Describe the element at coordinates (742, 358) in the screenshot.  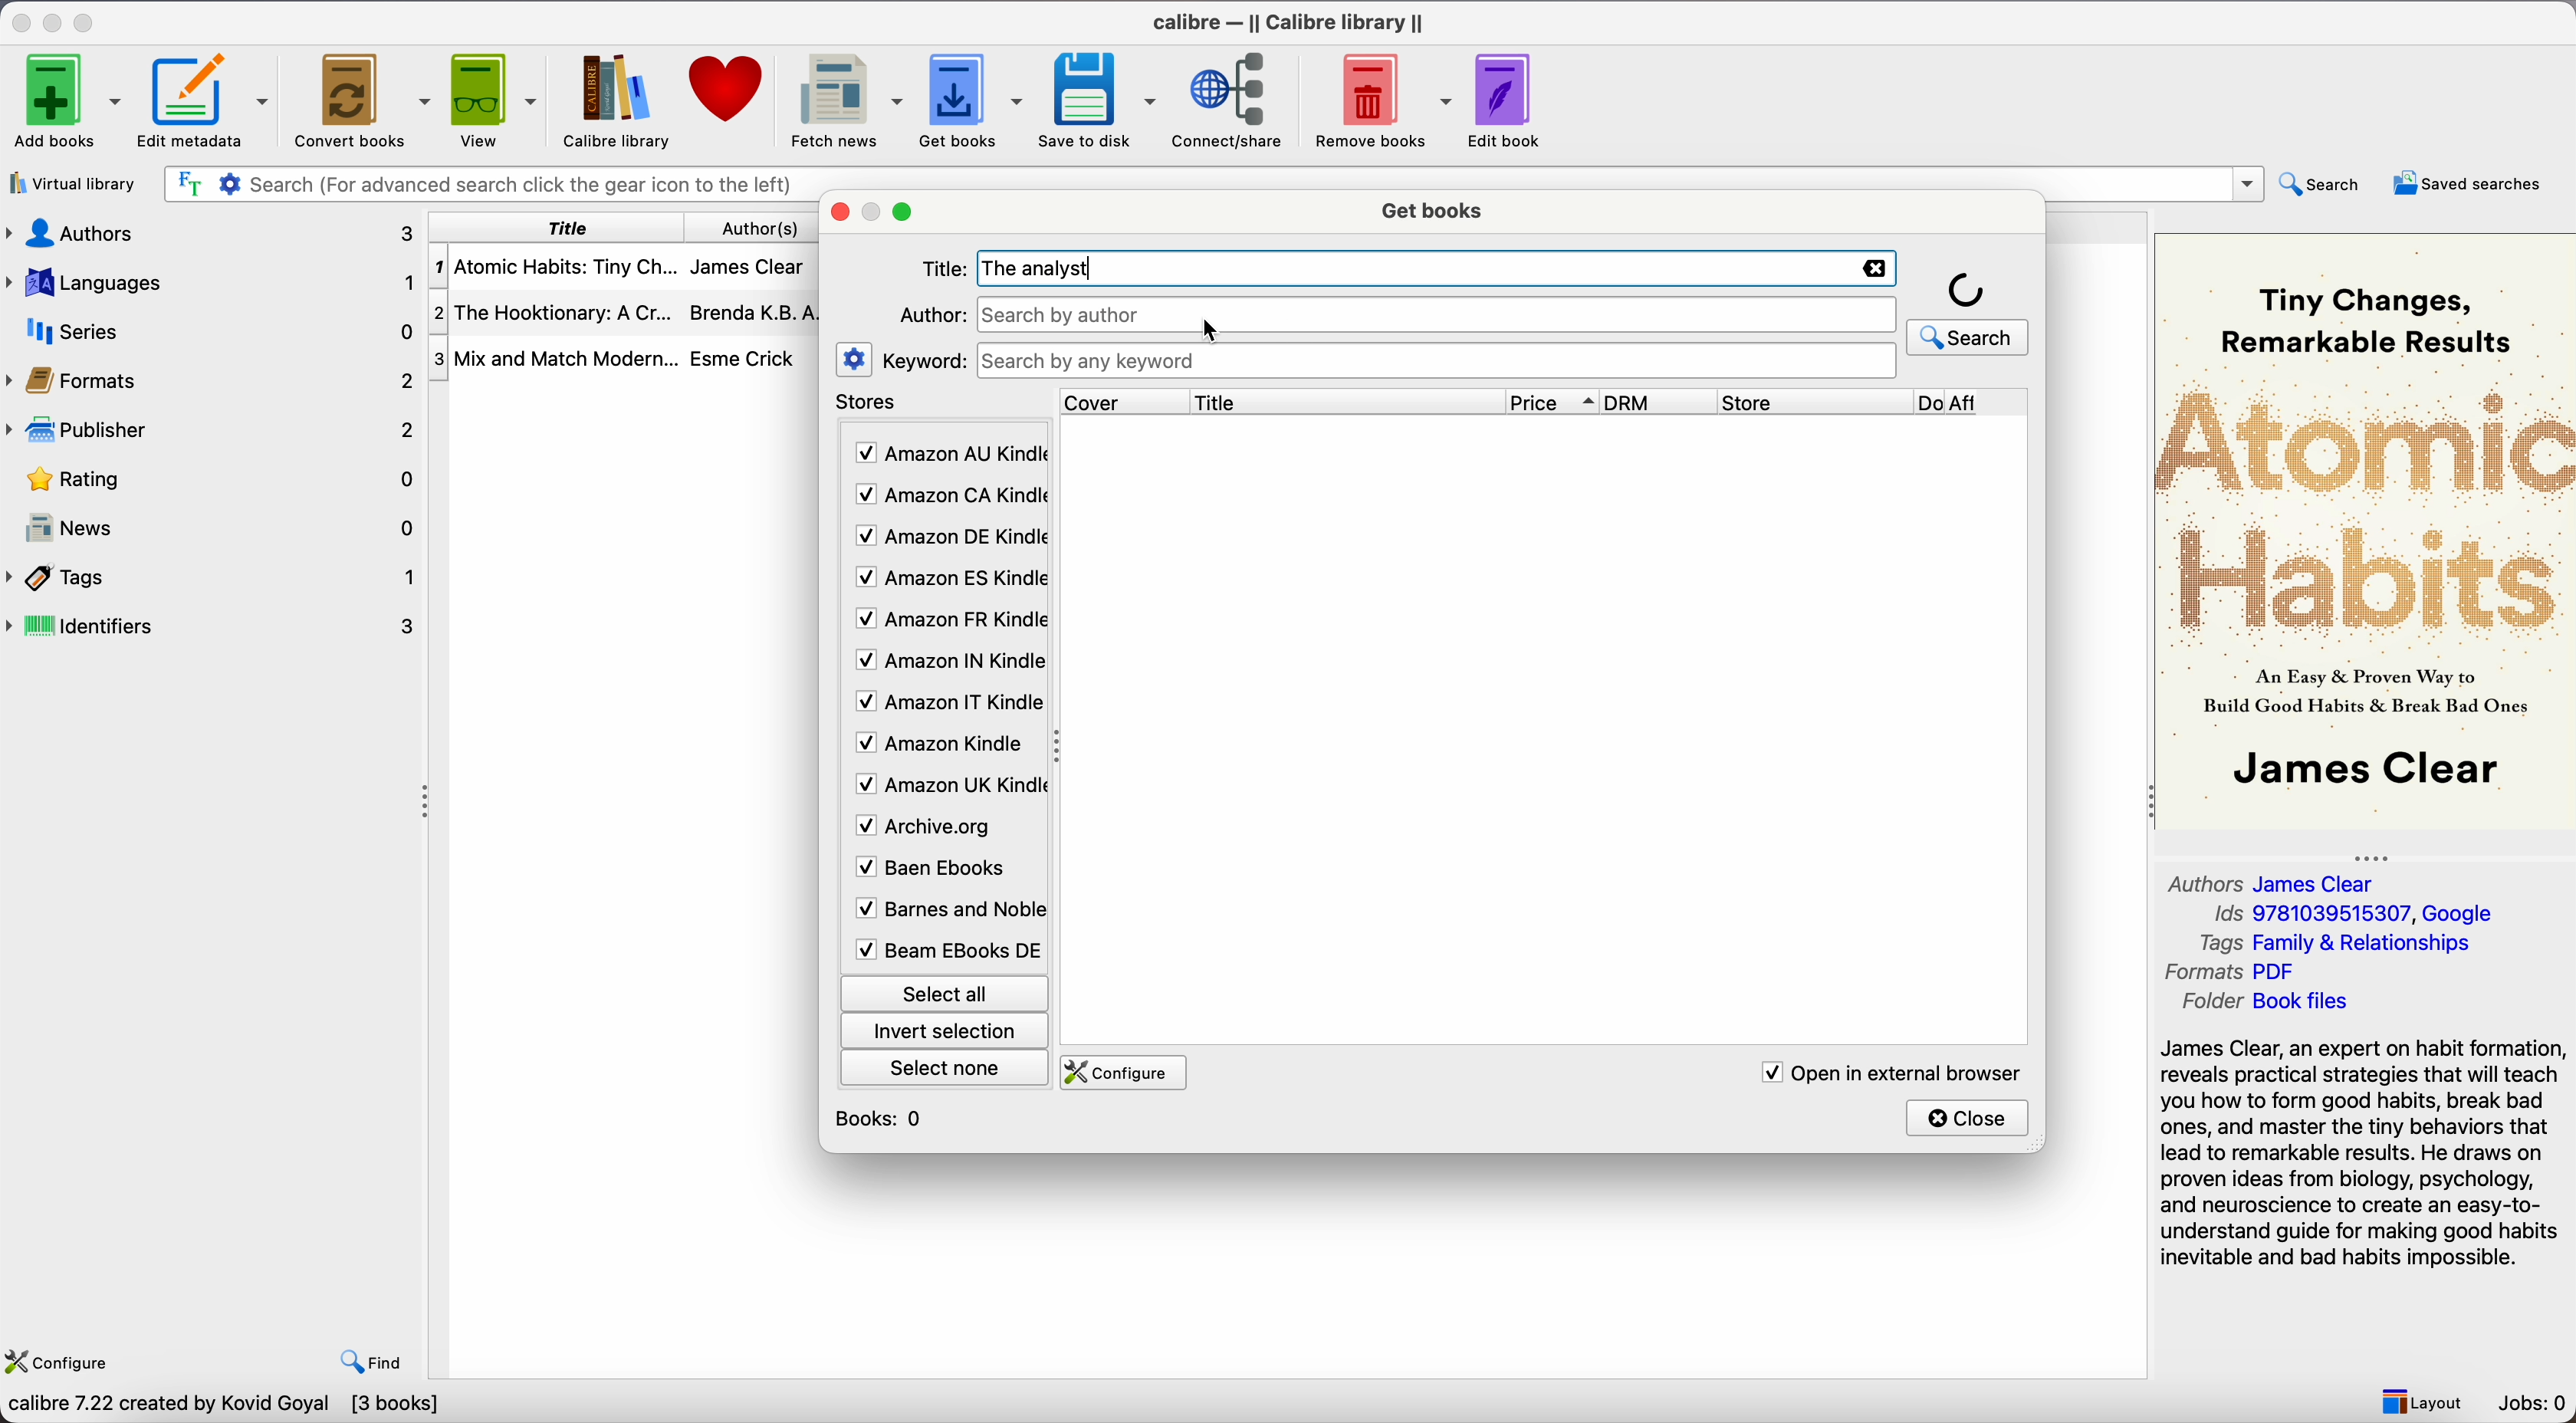
I see `Esme Crick` at that location.